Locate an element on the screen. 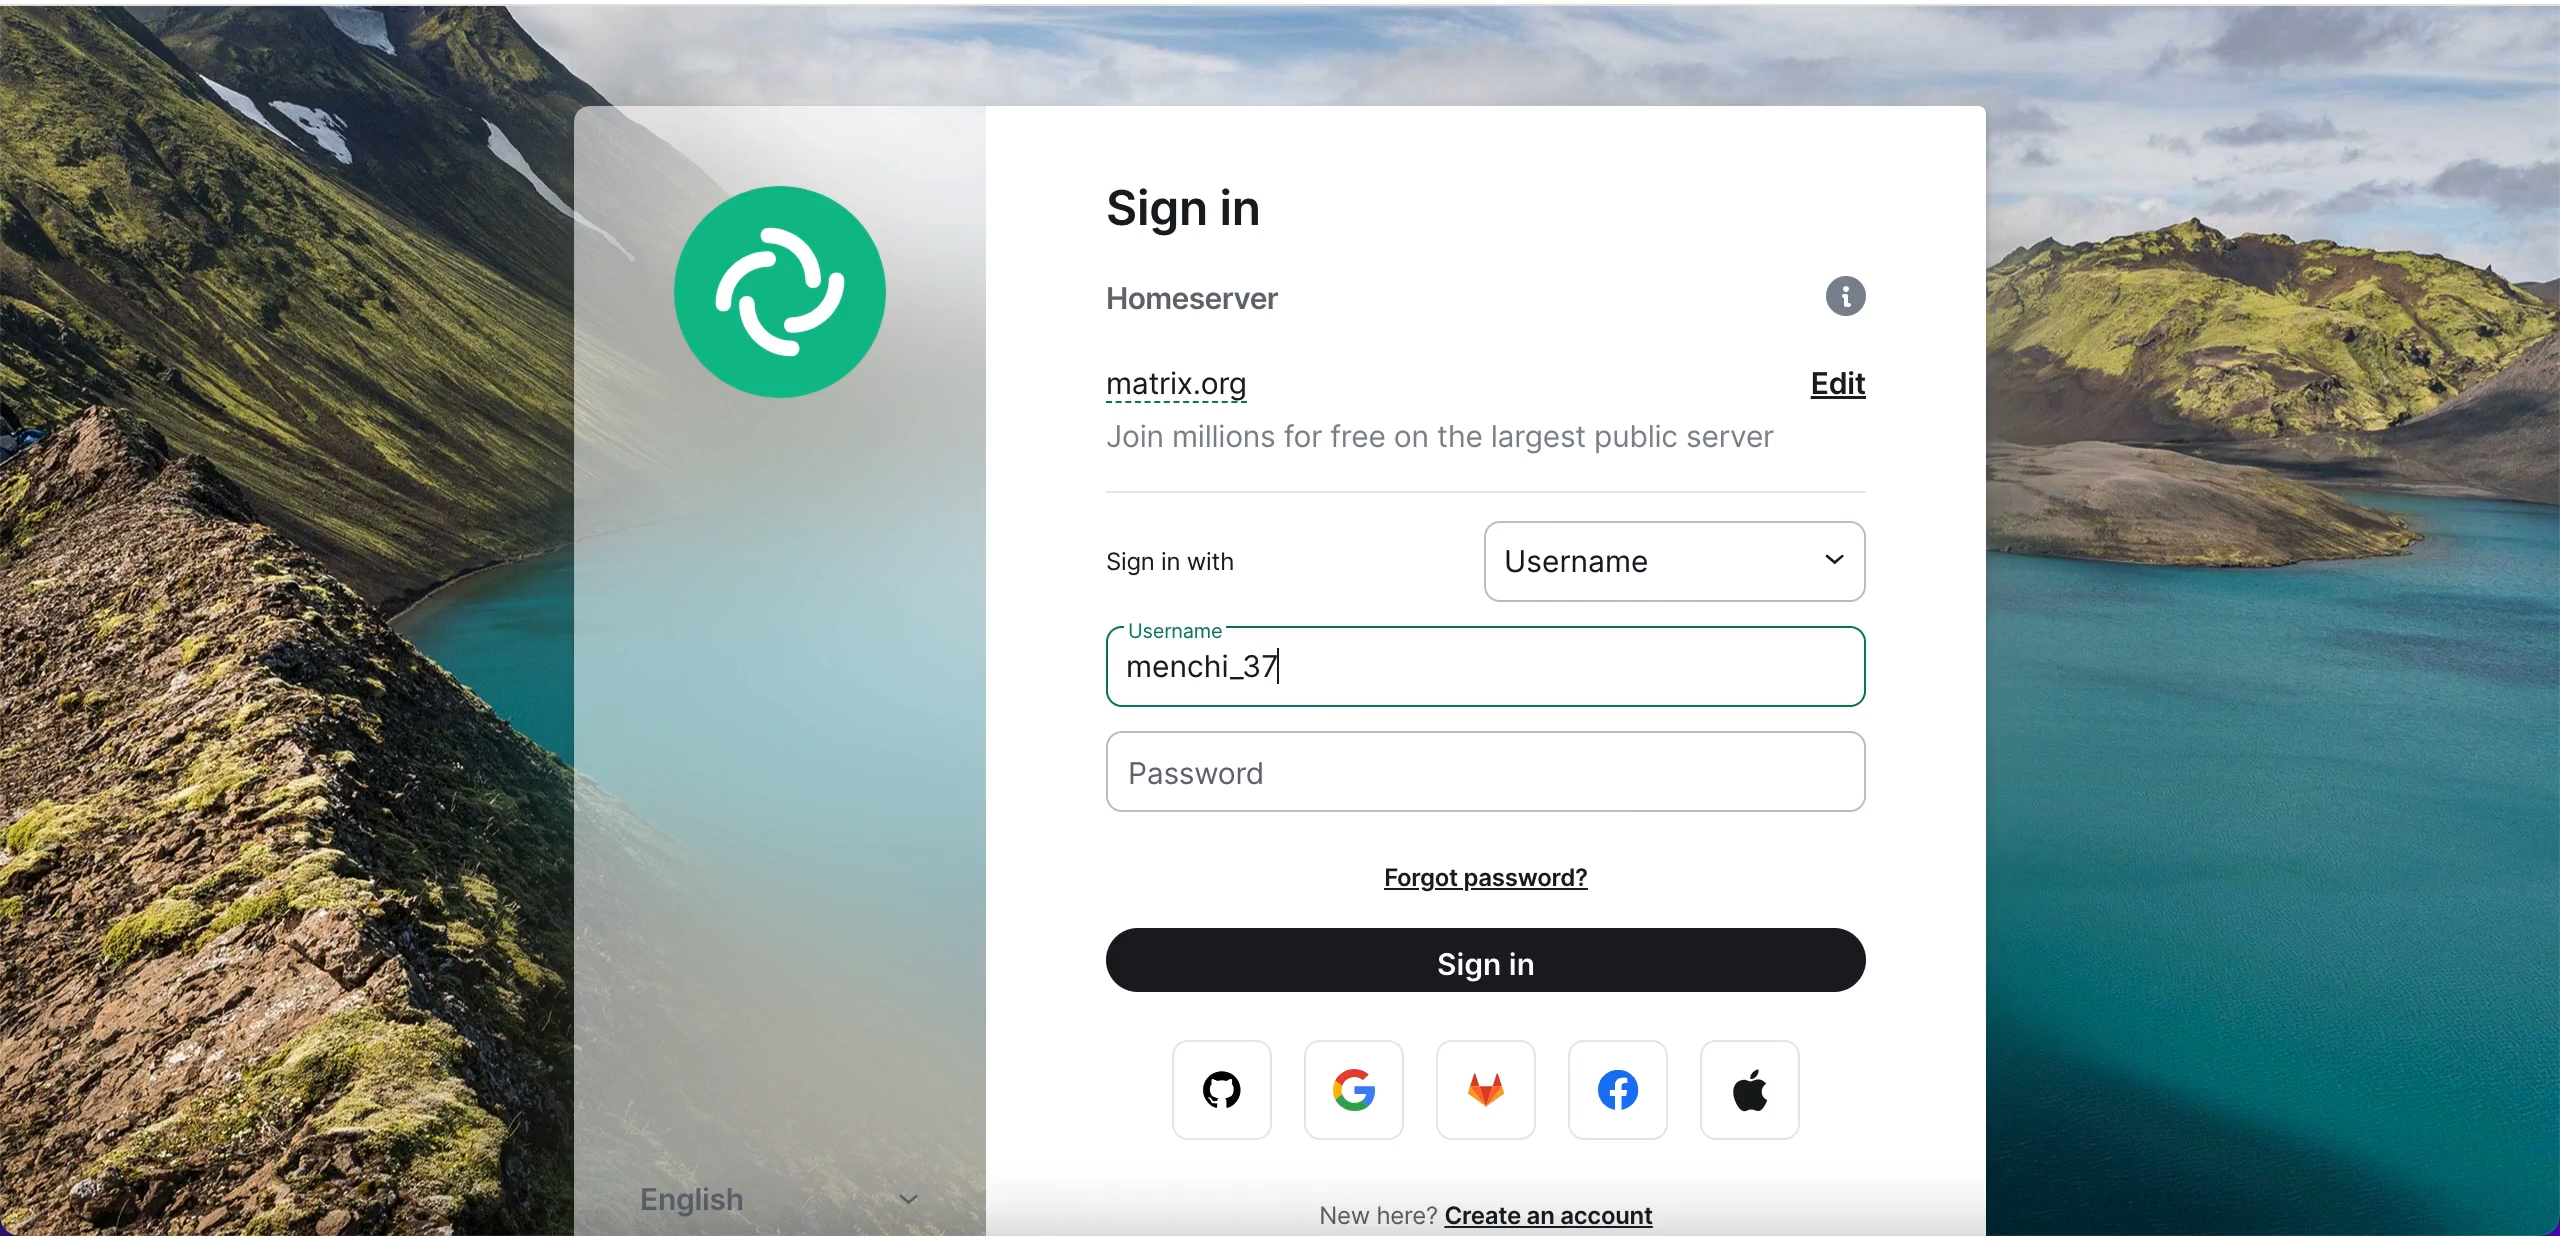 The width and height of the screenshot is (2560, 1236). English is located at coordinates (792, 1202).